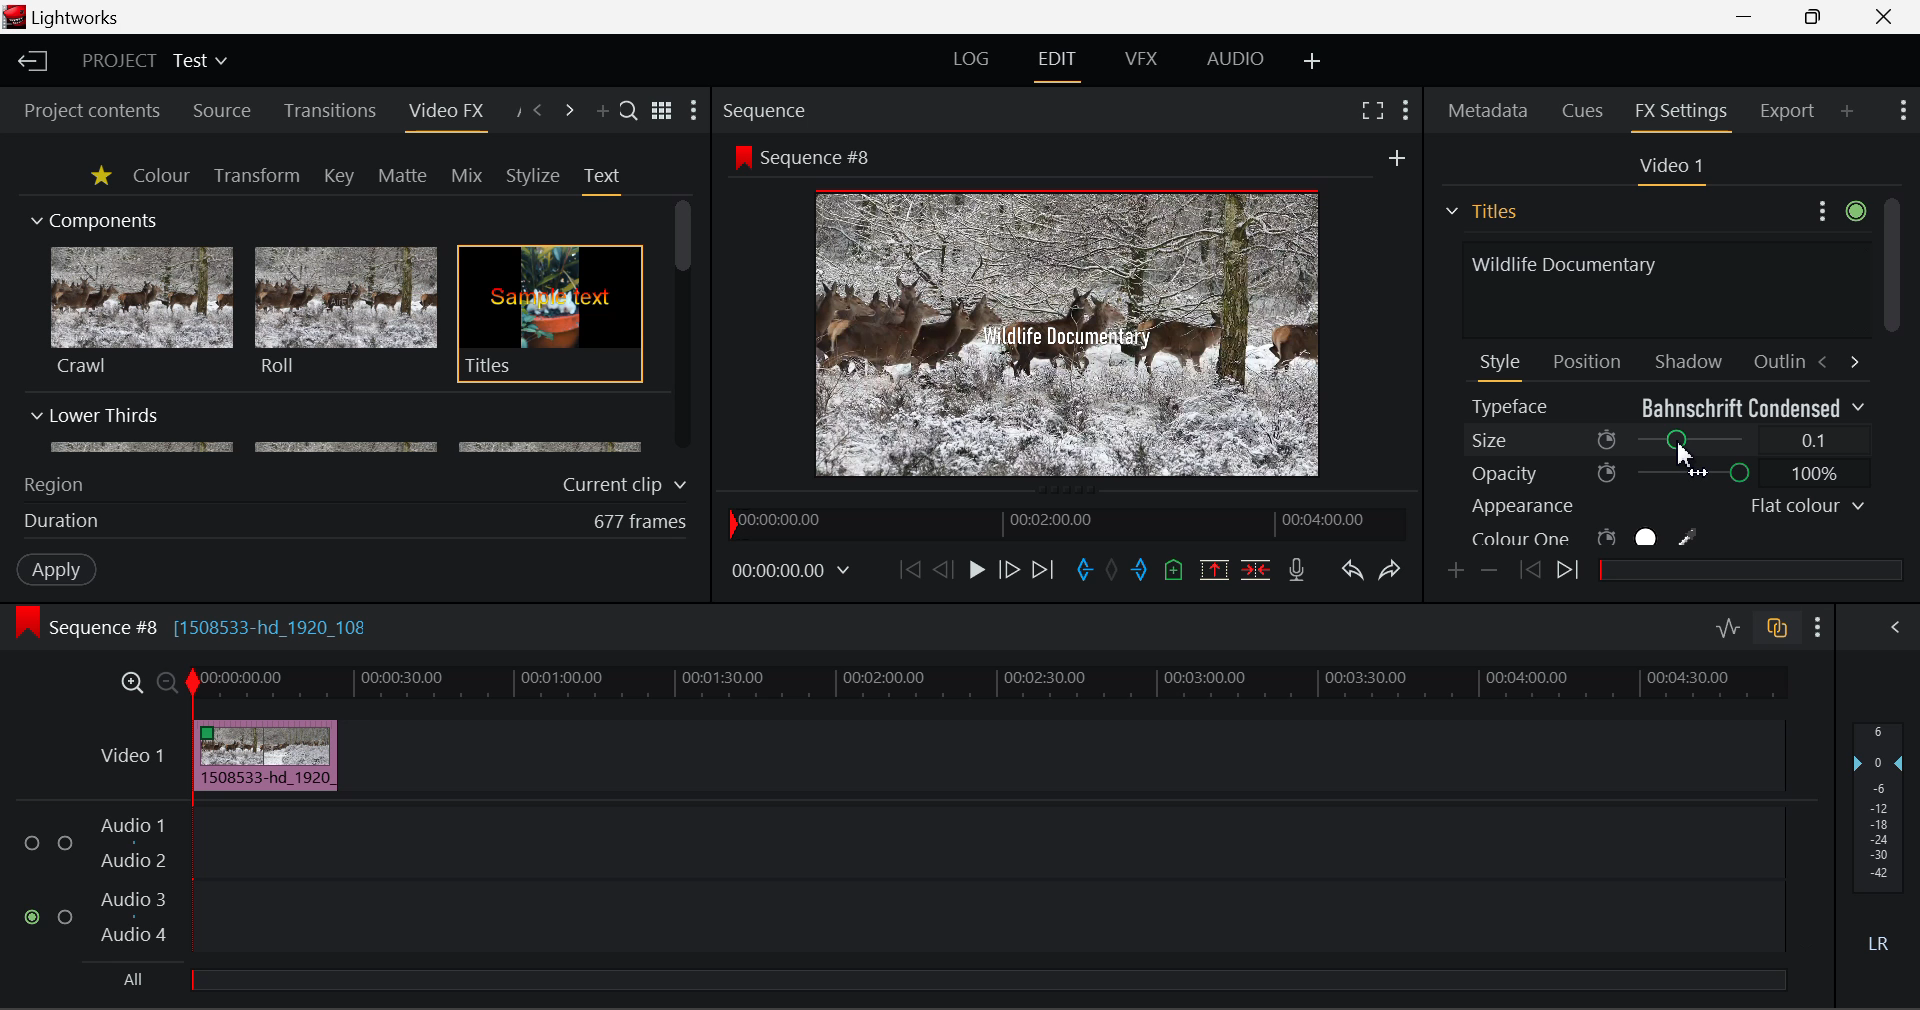 This screenshot has width=1920, height=1010. I want to click on Undo, so click(1352, 572).